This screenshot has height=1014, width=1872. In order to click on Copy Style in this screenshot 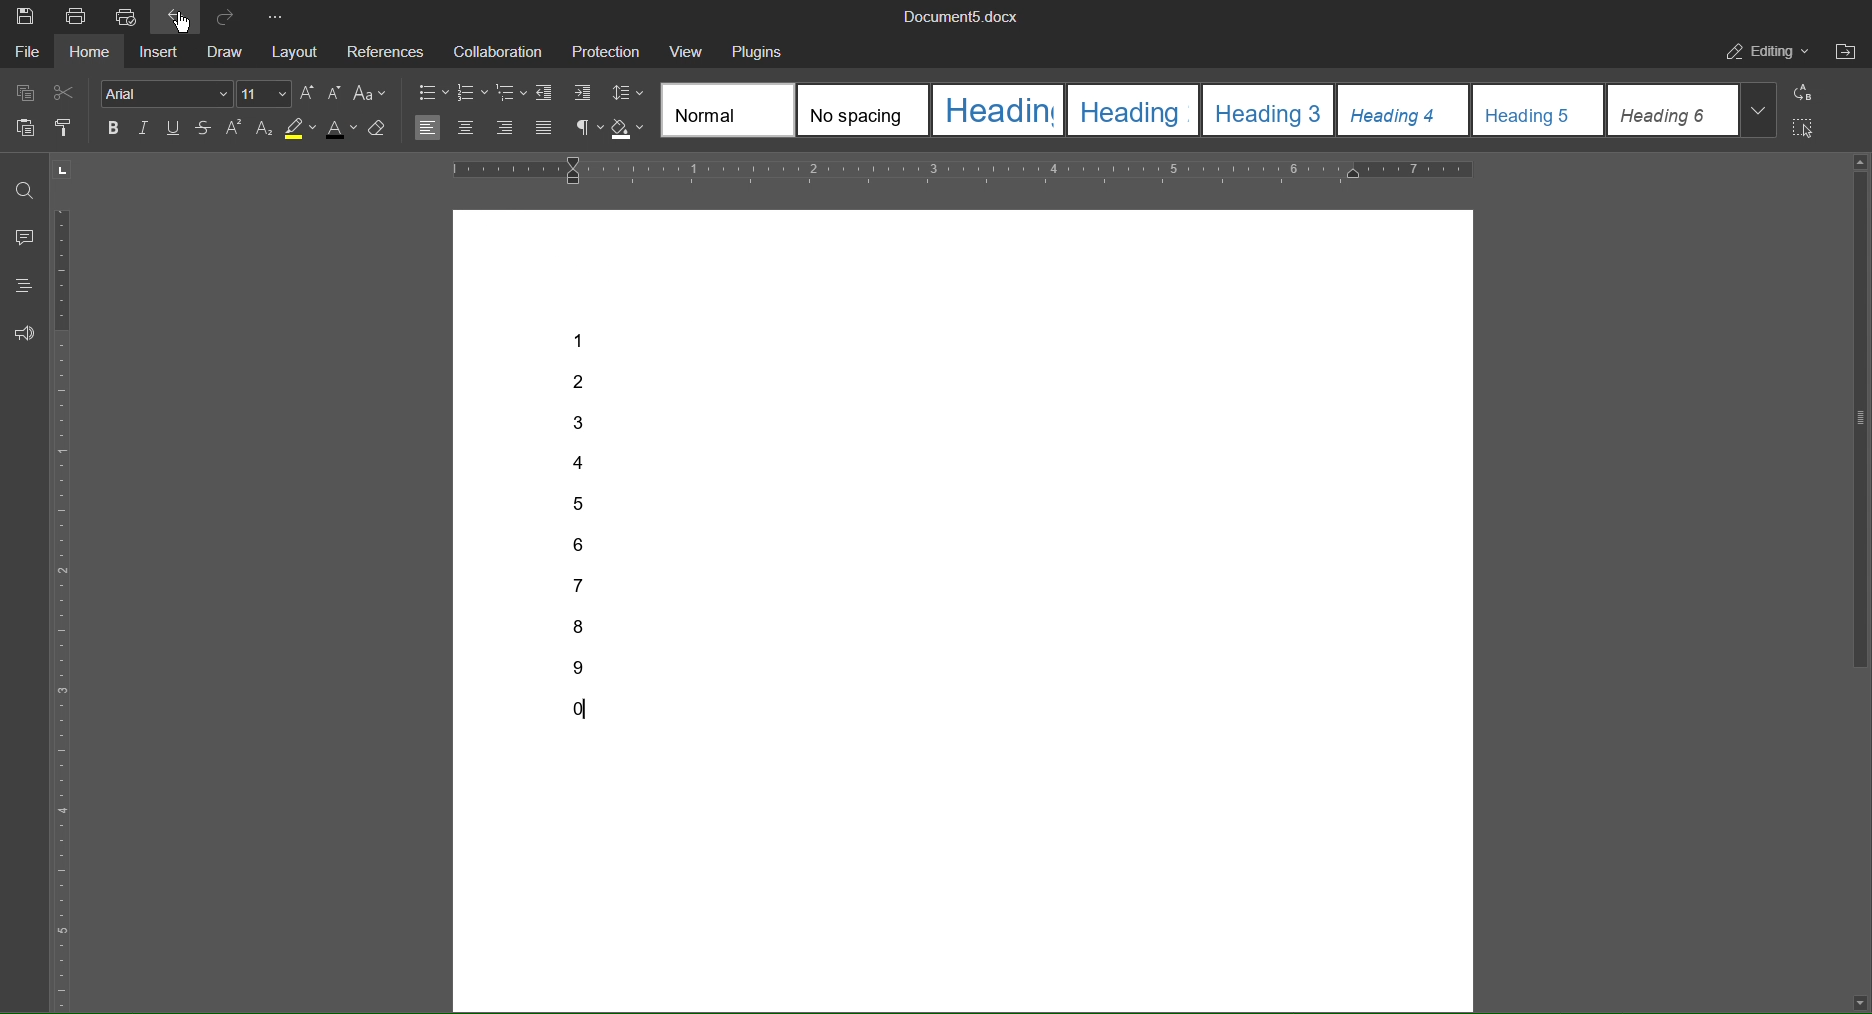, I will do `click(68, 129)`.